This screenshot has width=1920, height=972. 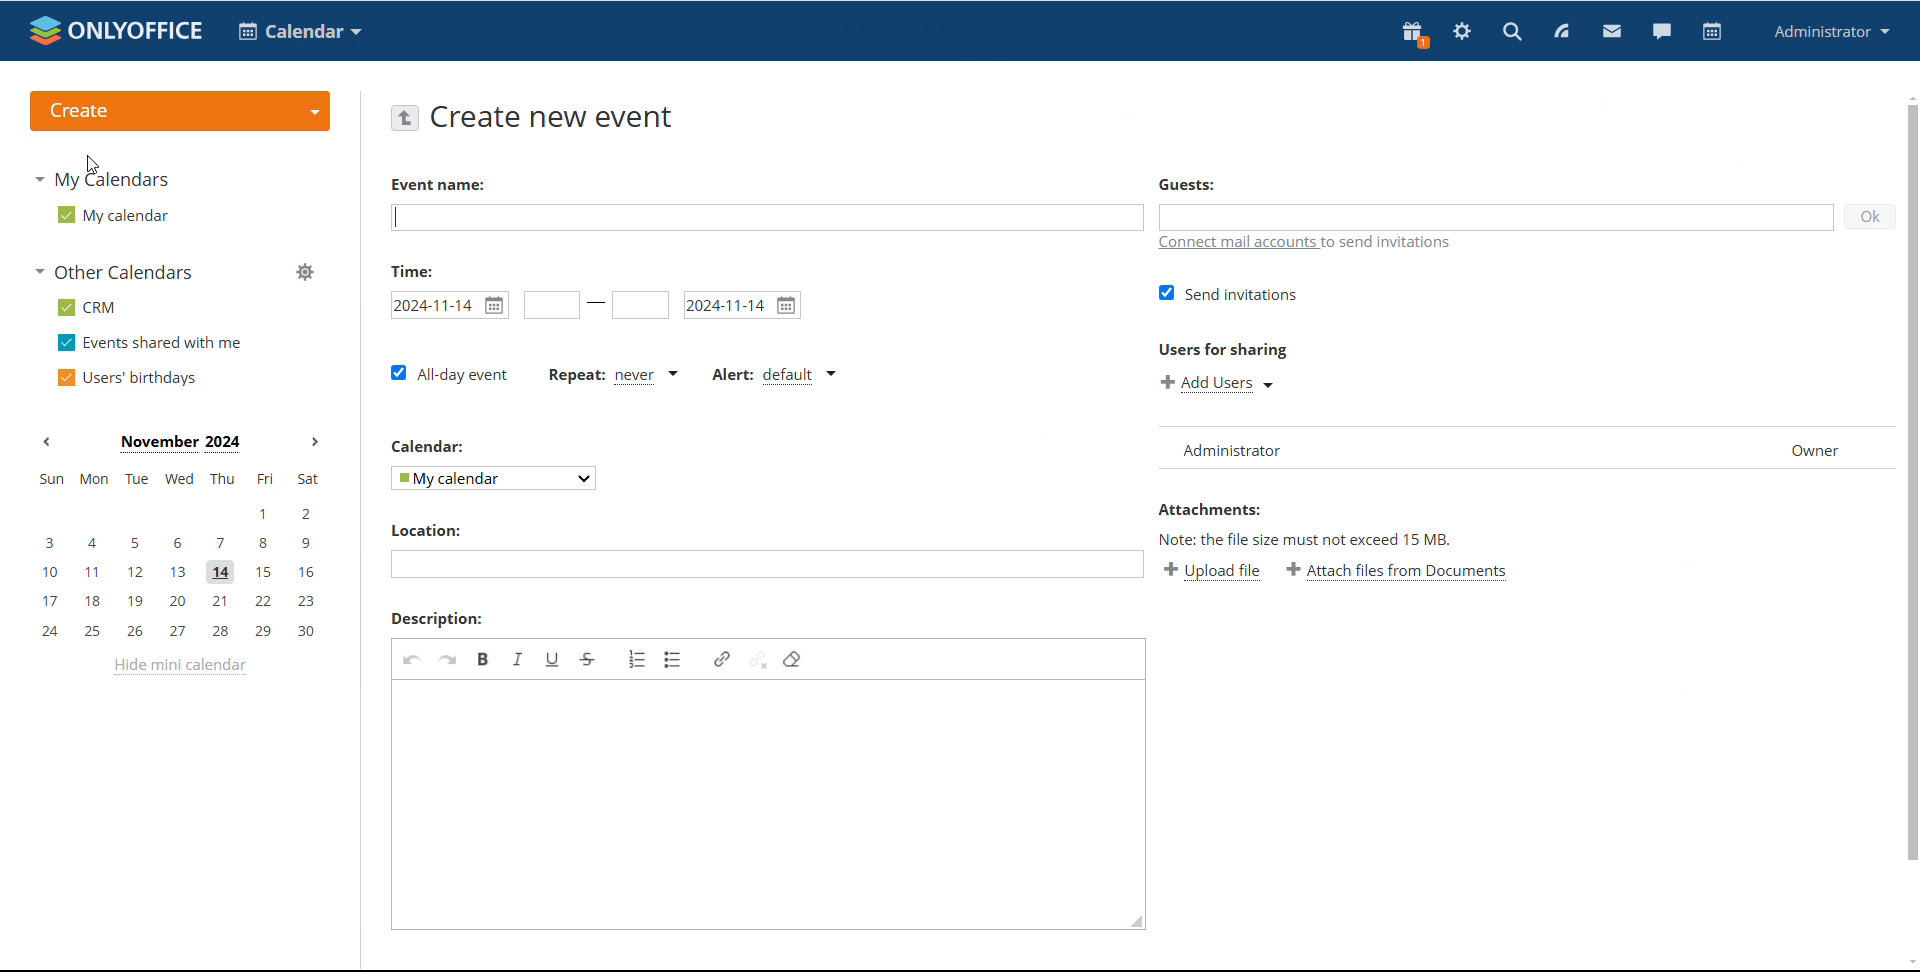 I want to click on add guests, so click(x=1493, y=216).